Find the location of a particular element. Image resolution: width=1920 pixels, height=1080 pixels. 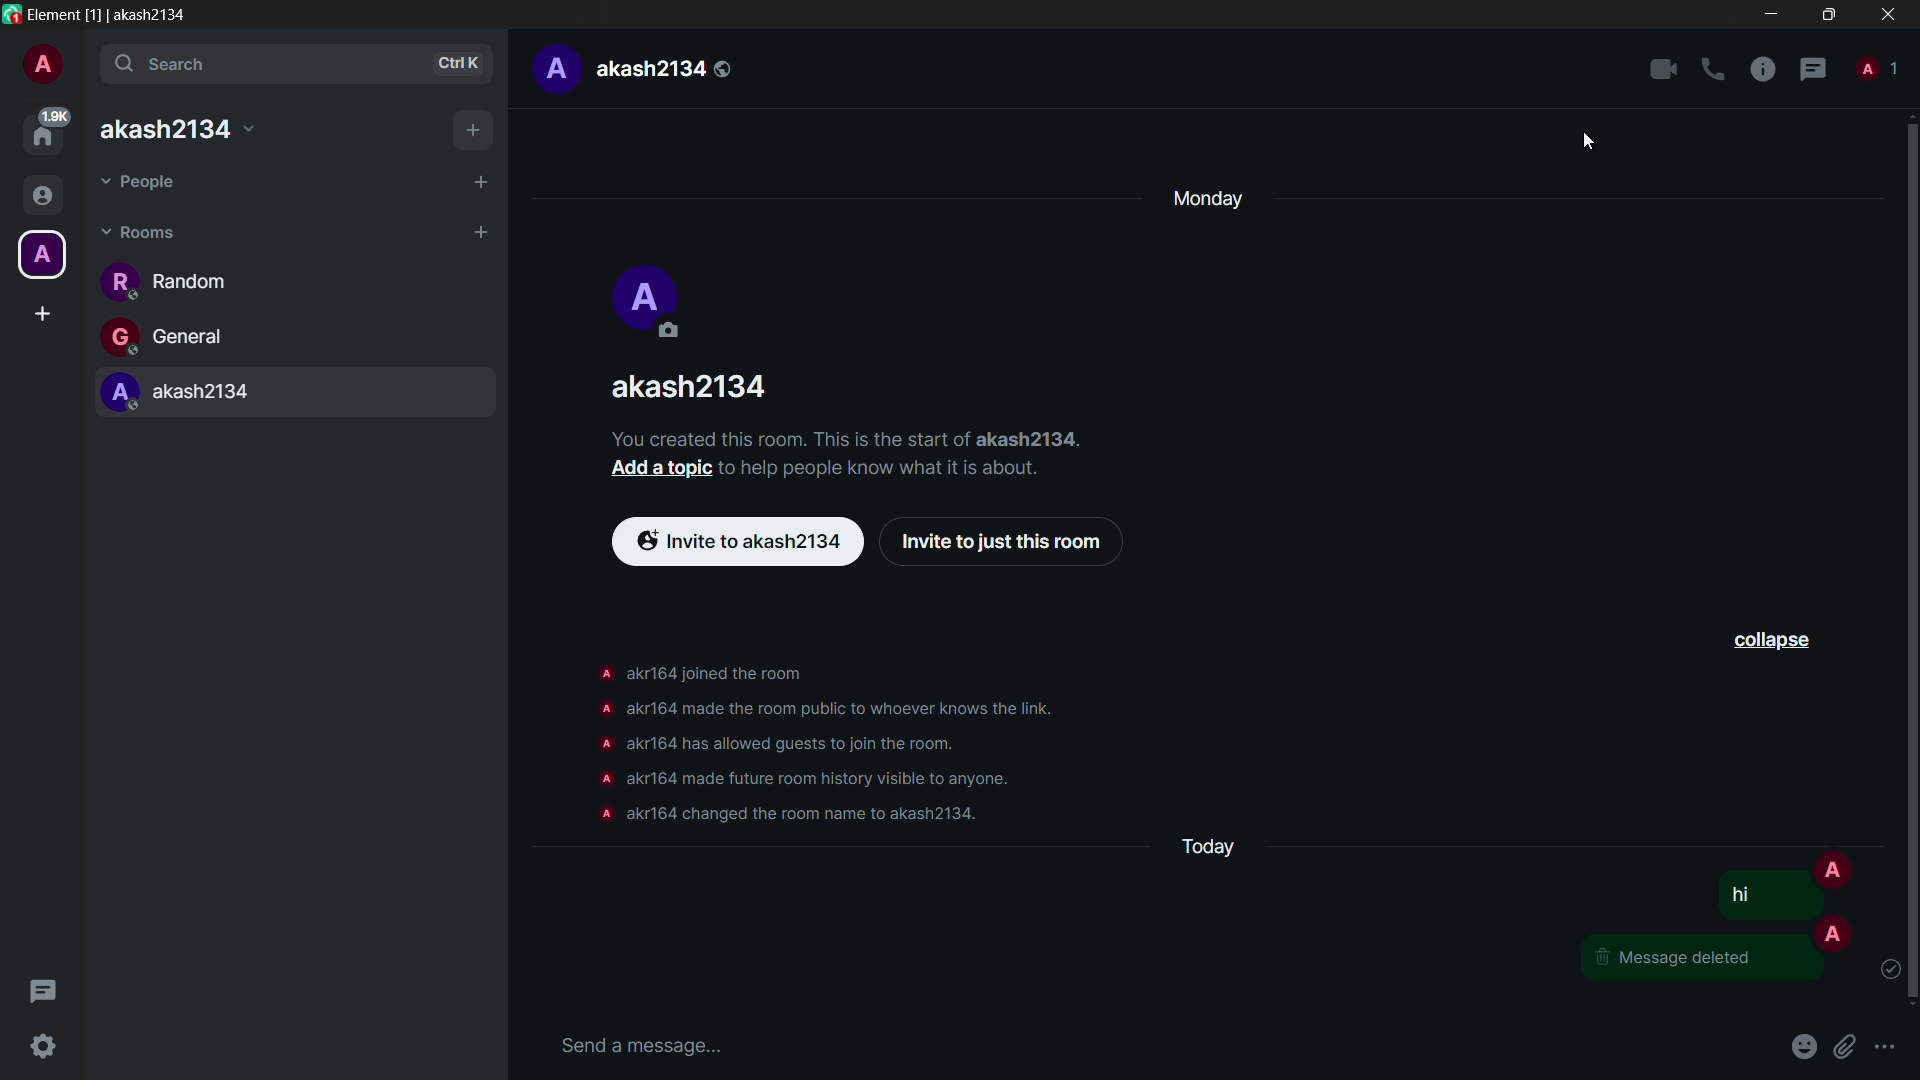

akash2134 is located at coordinates (693, 386).